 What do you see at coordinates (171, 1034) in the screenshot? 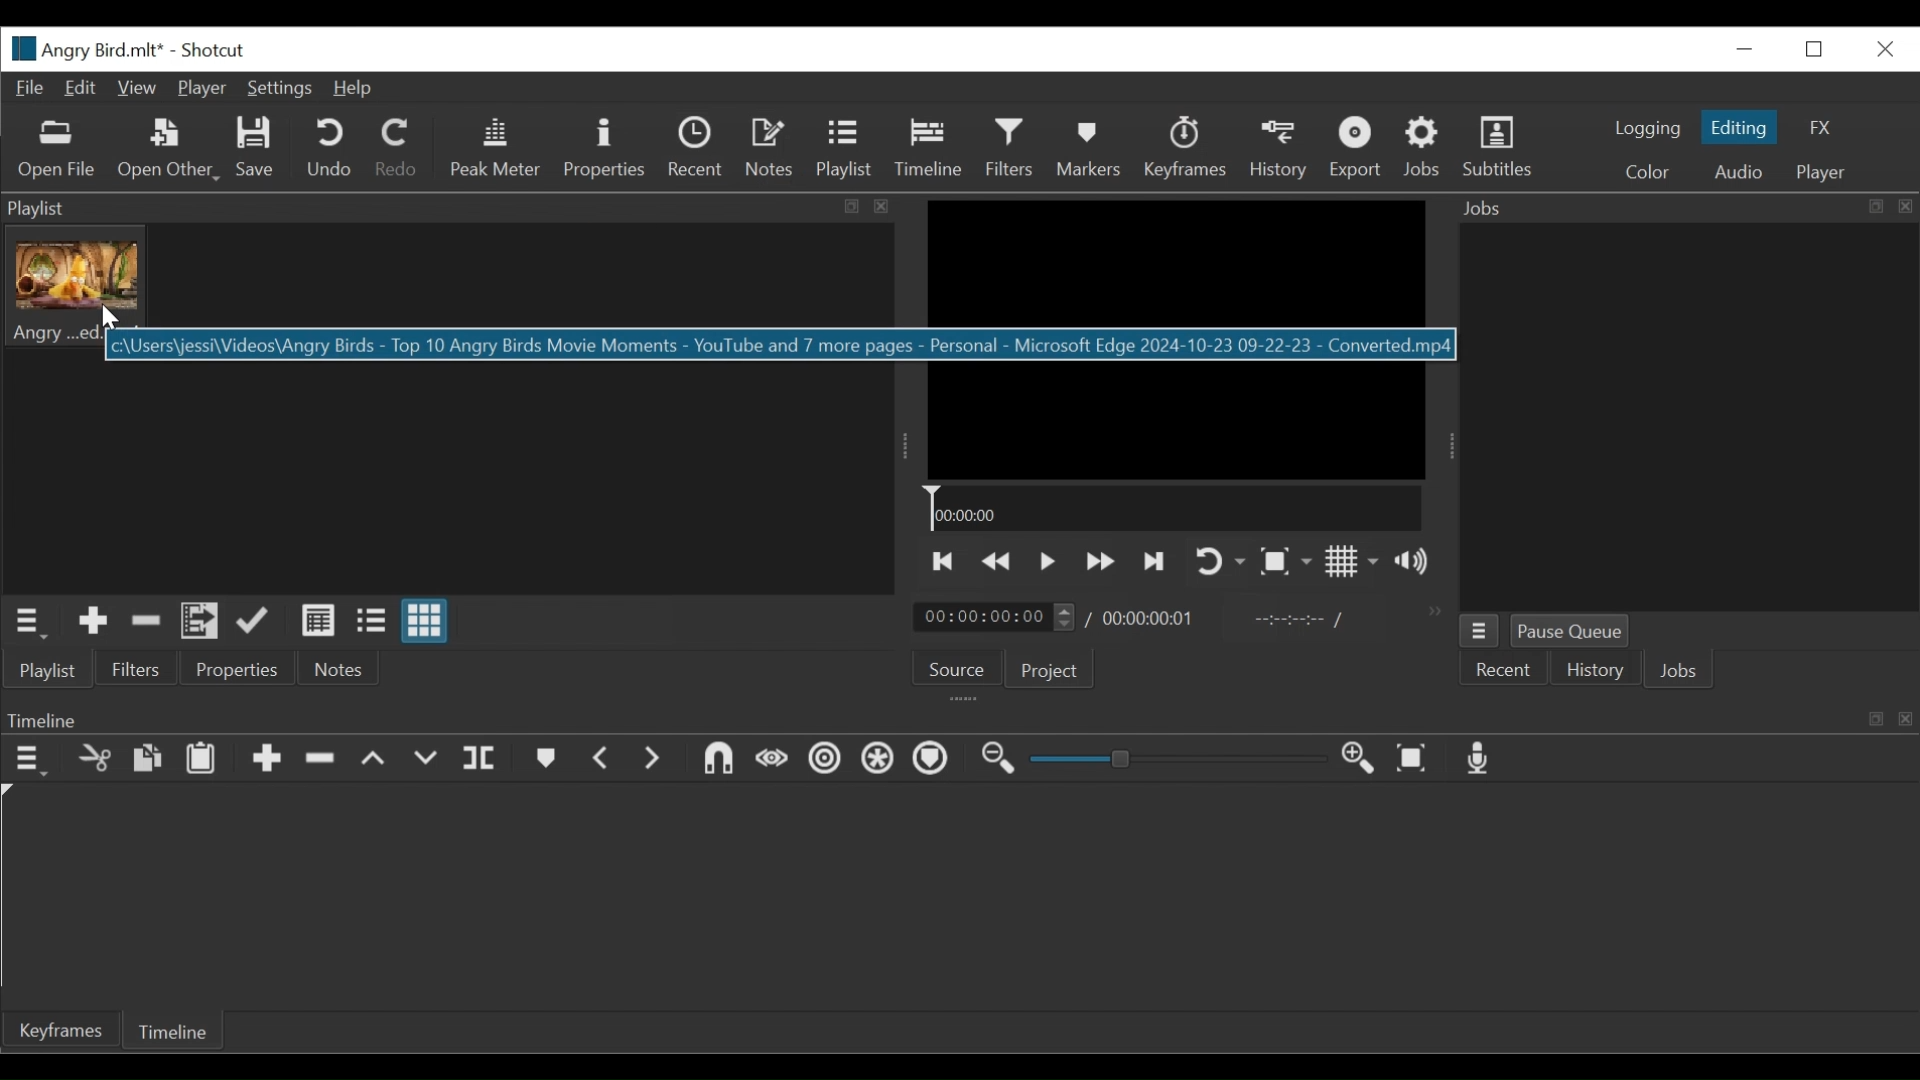
I see `Timelie` at bounding box center [171, 1034].